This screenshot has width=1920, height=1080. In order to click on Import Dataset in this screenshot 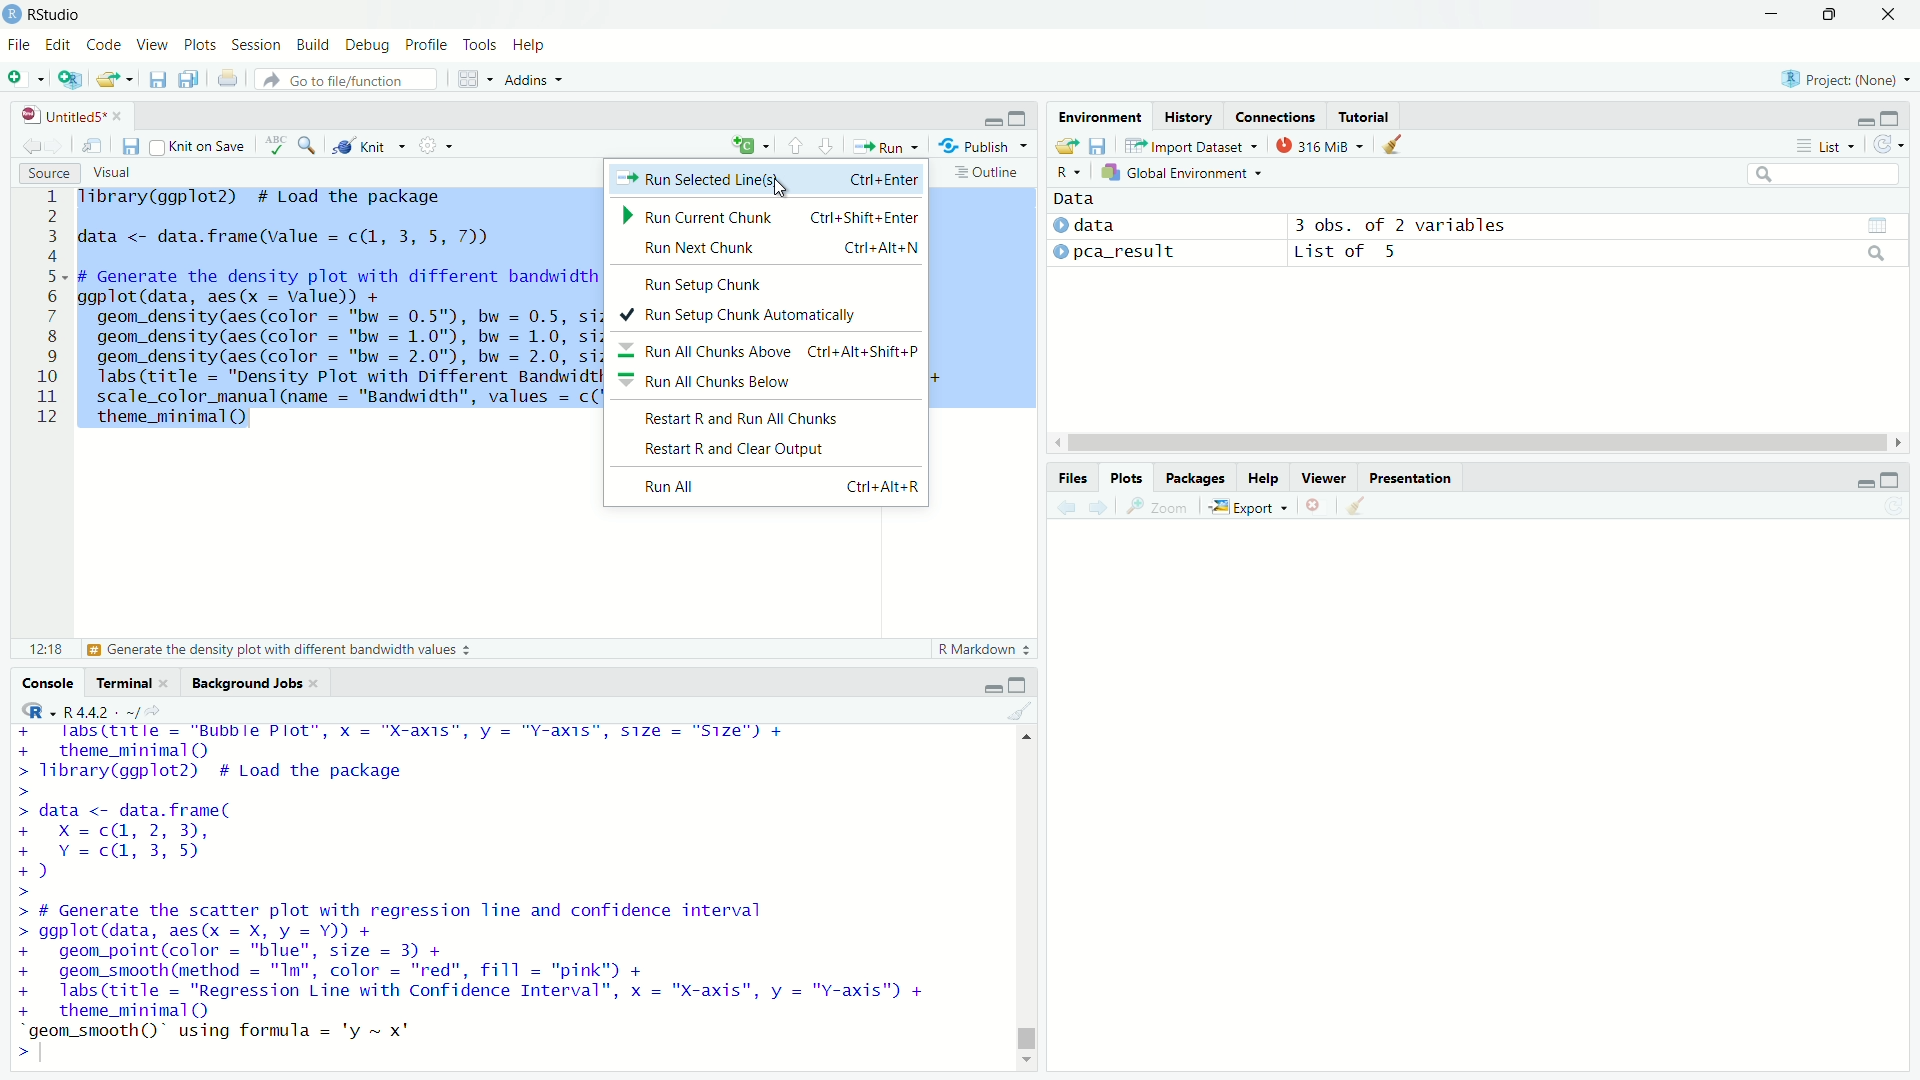, I will do `click(1193, 145)`.